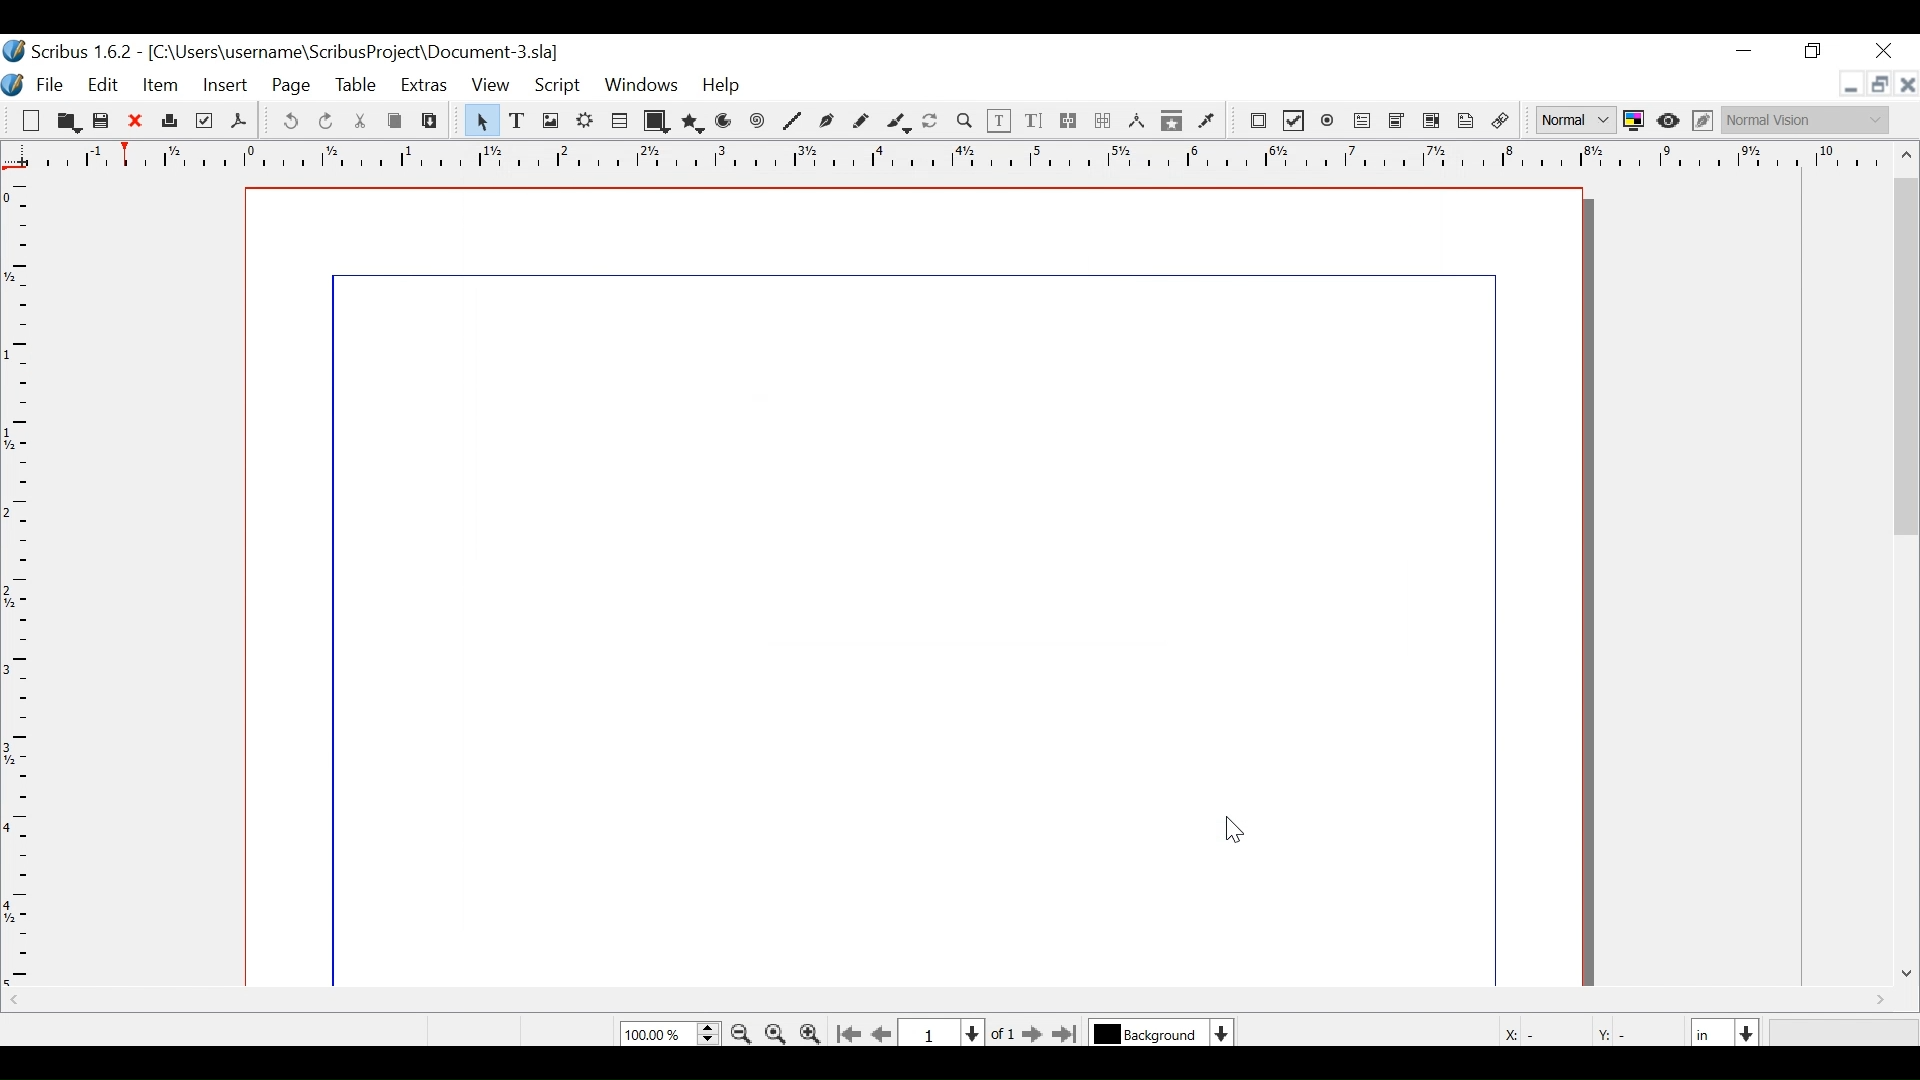  I want to click on , so click(16, 604).